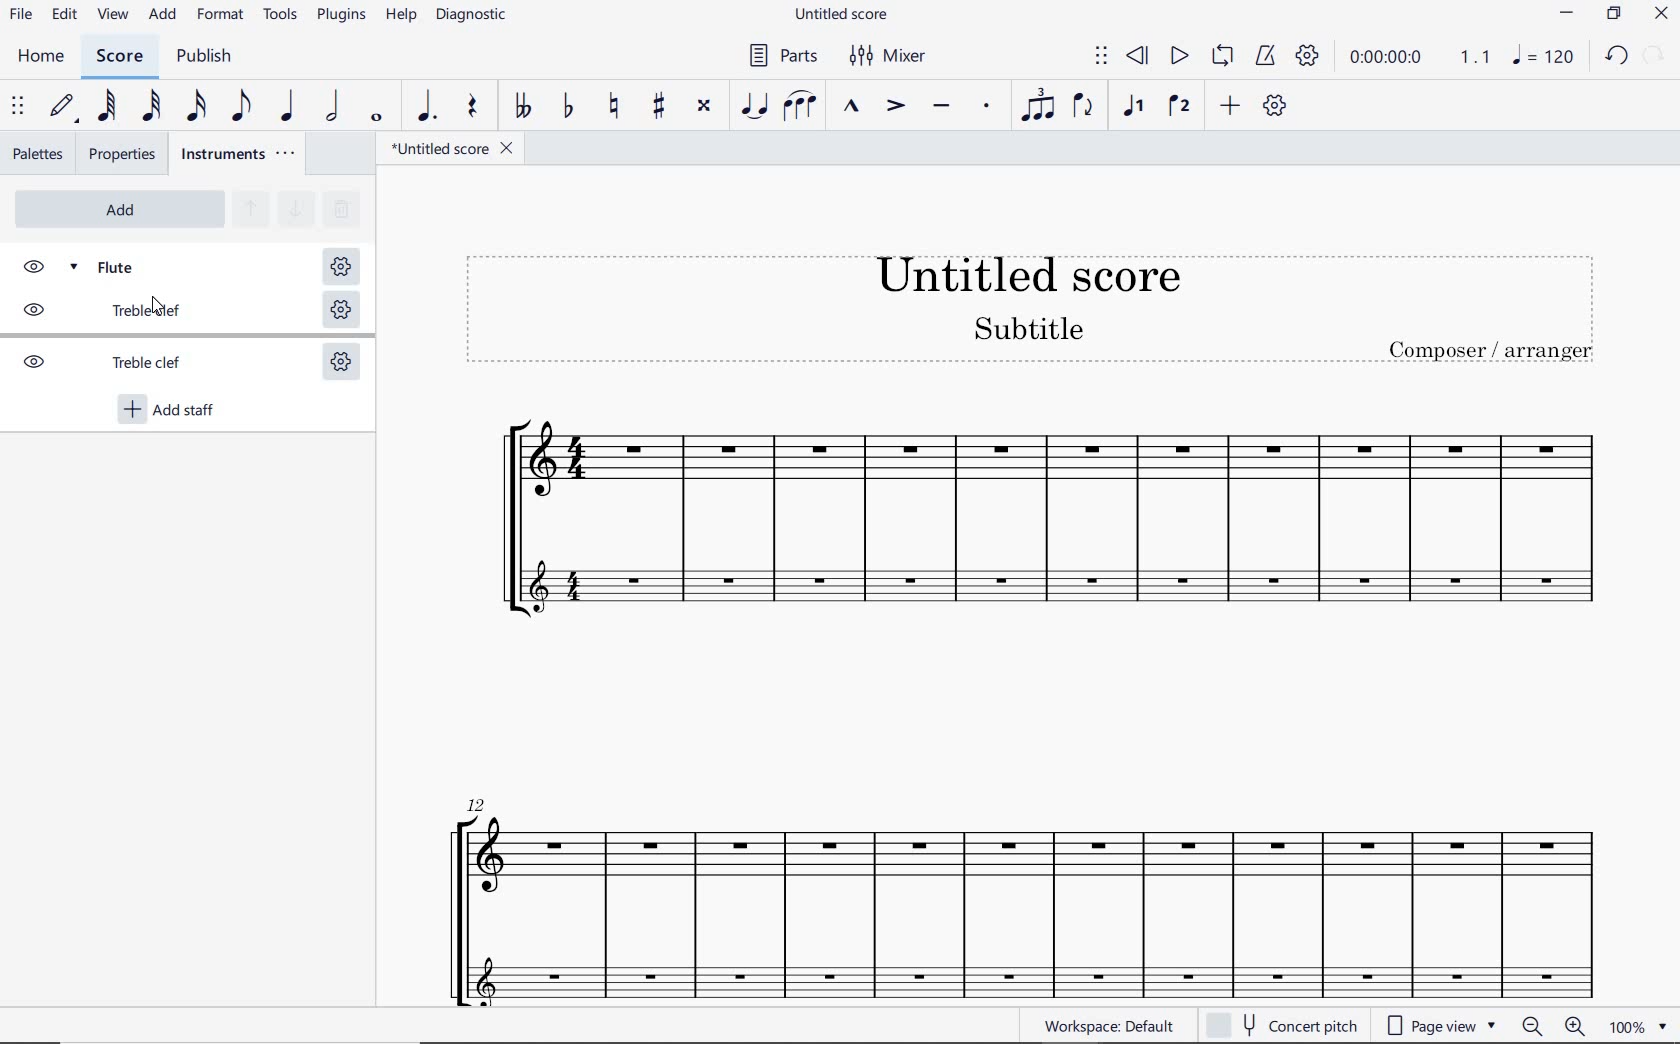  I want to click on 16TH NOTE, so click(197, 107).